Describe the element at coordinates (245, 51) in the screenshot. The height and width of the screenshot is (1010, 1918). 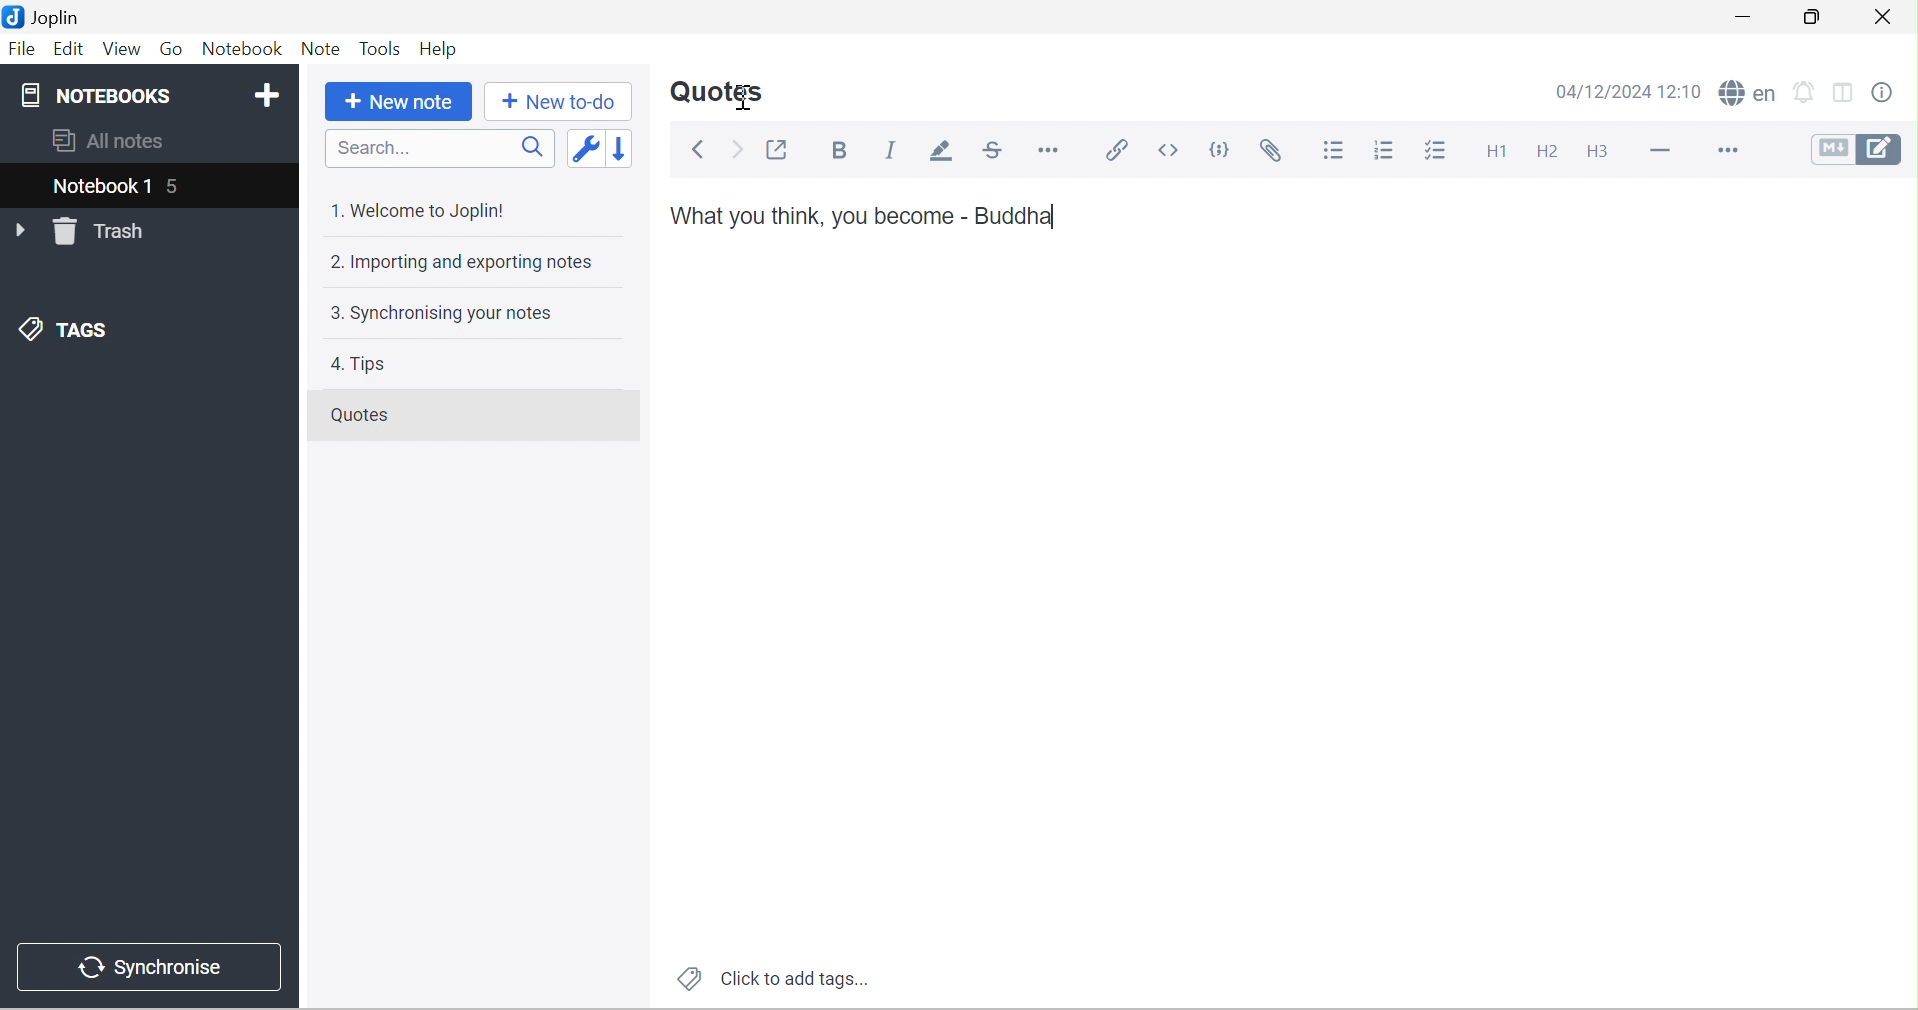
I see `Notebook` at that location.